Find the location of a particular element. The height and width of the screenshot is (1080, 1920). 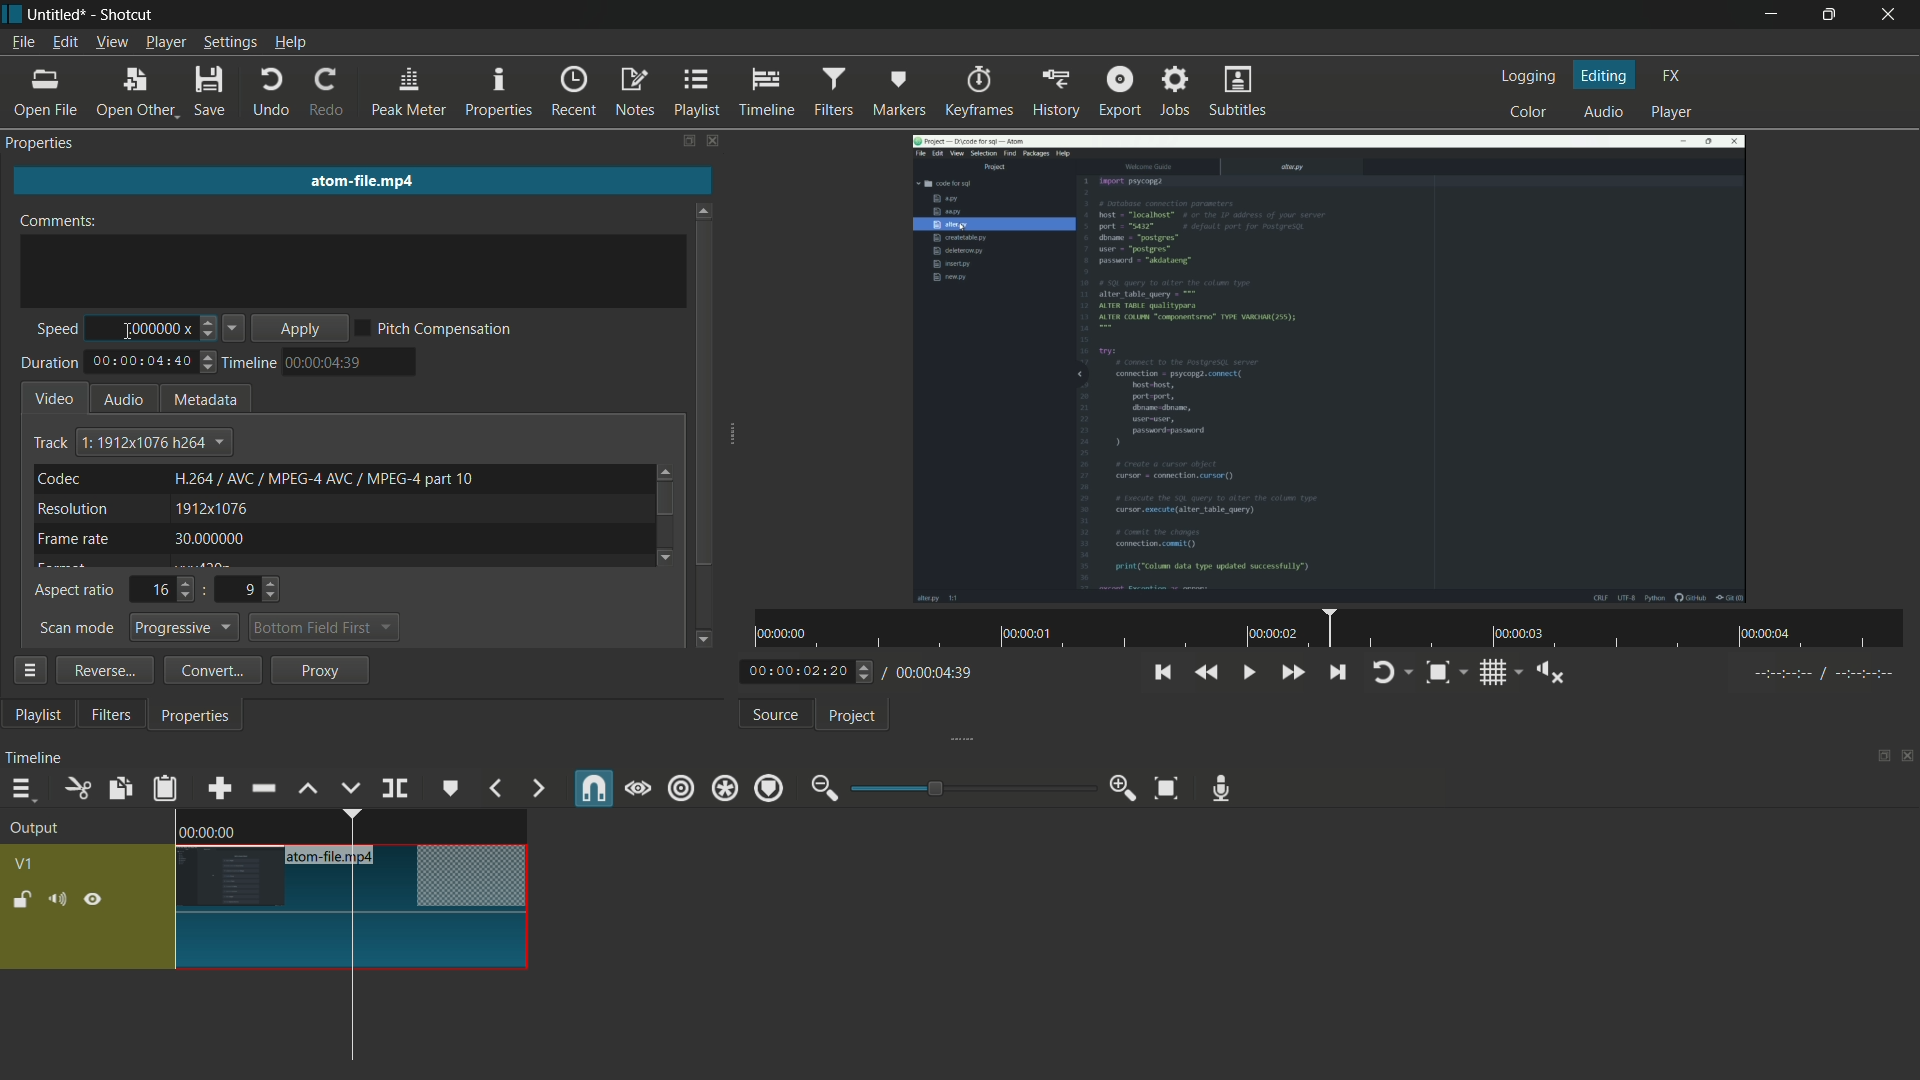

timeline is located at coordinates (247, 364).